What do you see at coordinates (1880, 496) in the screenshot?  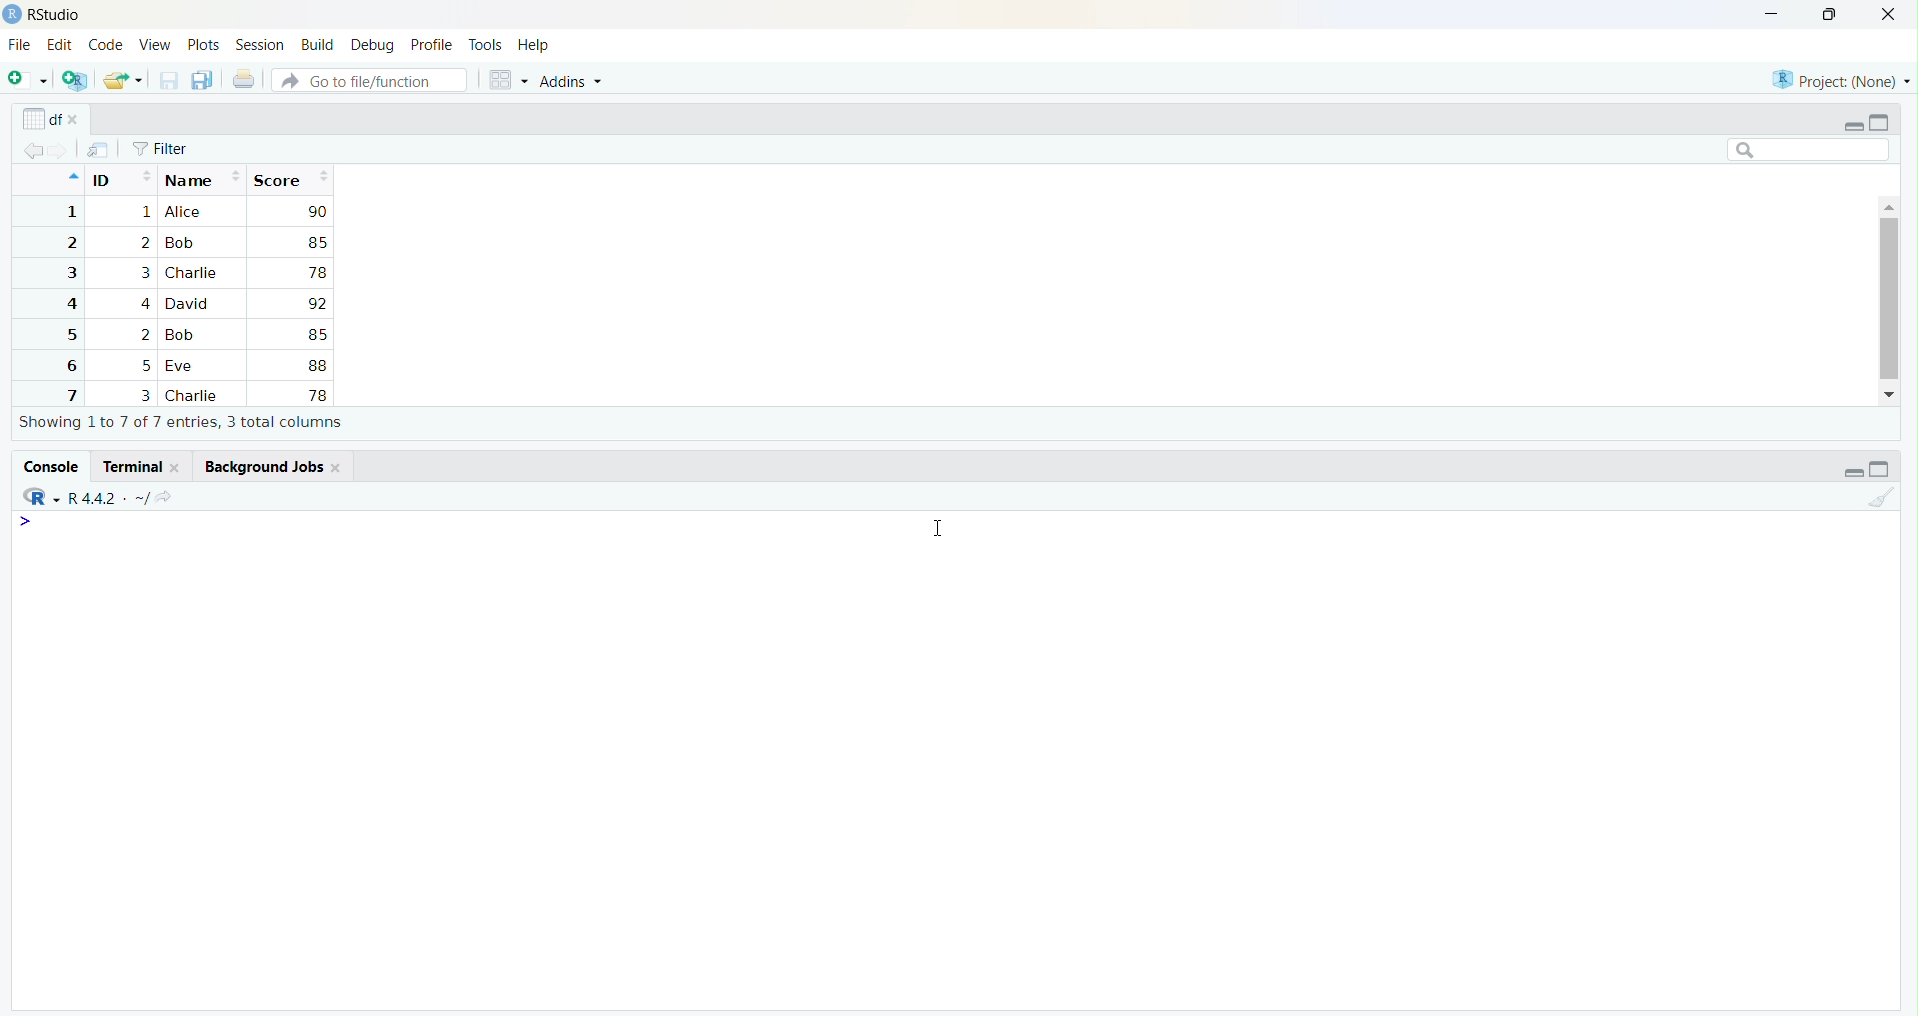 I see `clear` at bounding box center [1880, 496].